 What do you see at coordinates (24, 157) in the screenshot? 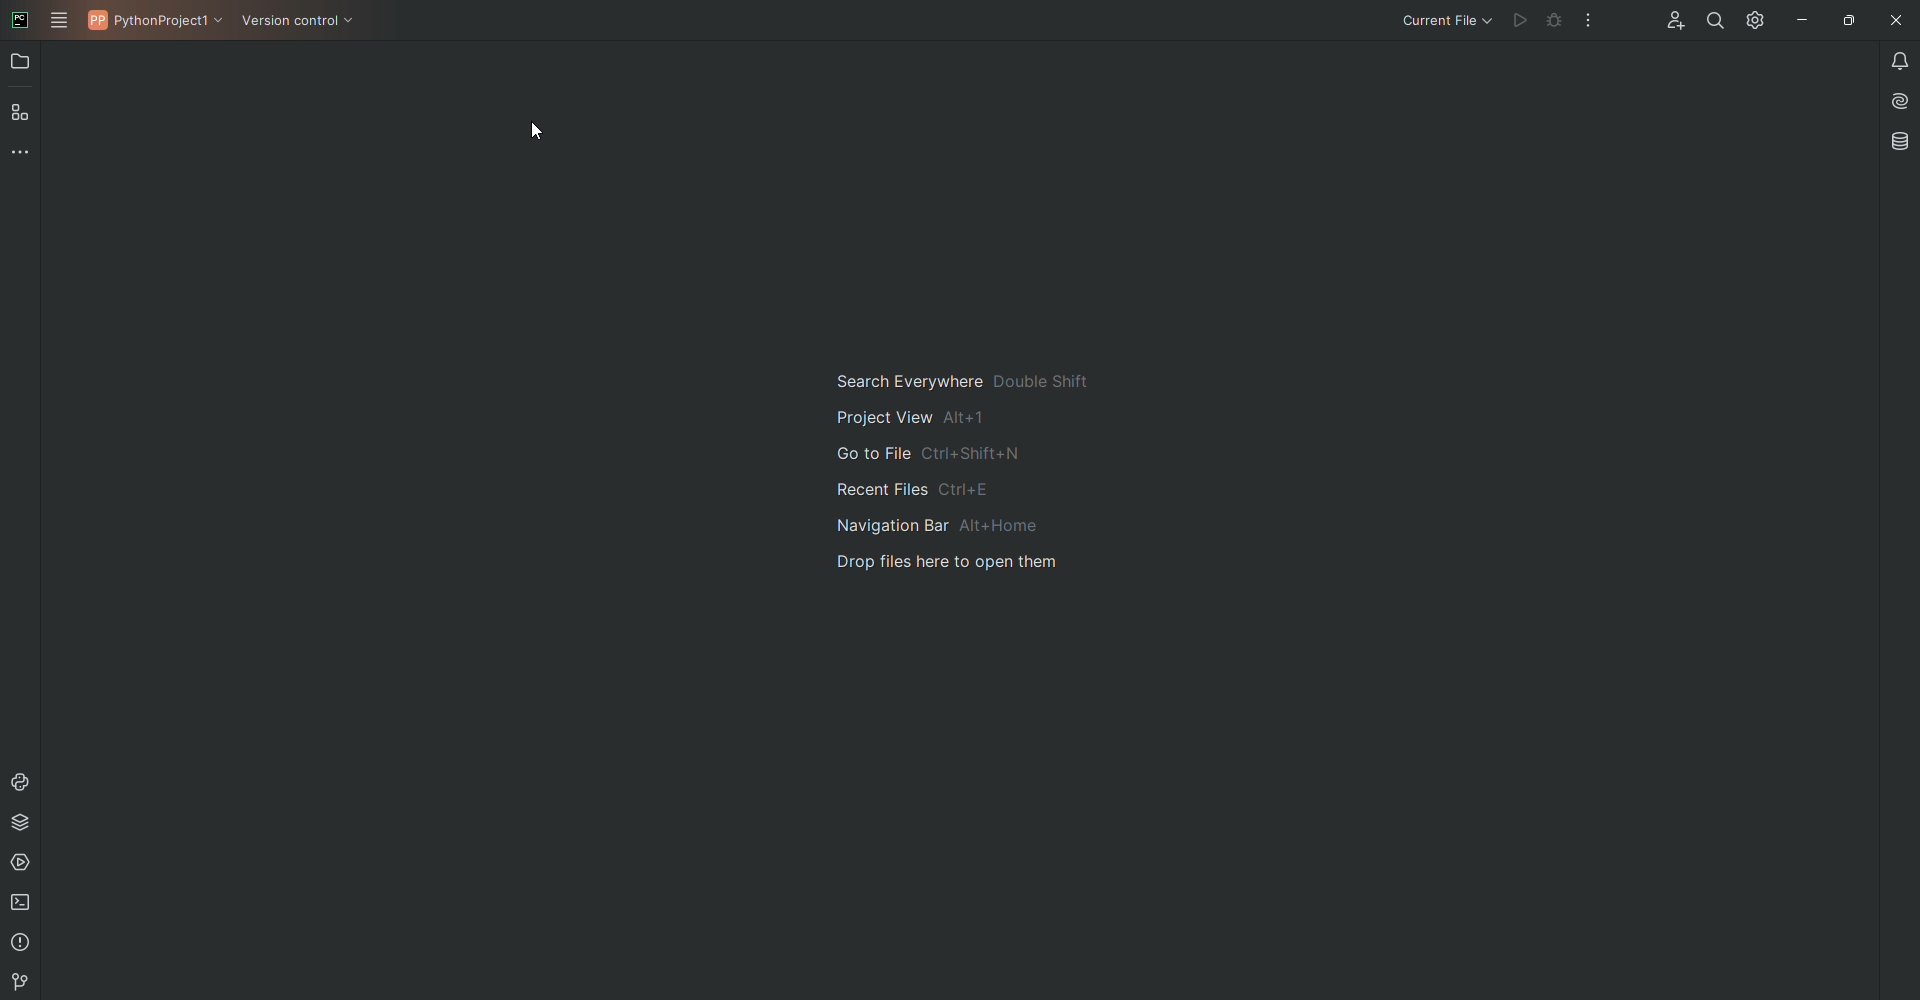
I see `More Tools` at bounding box center [24, 157].